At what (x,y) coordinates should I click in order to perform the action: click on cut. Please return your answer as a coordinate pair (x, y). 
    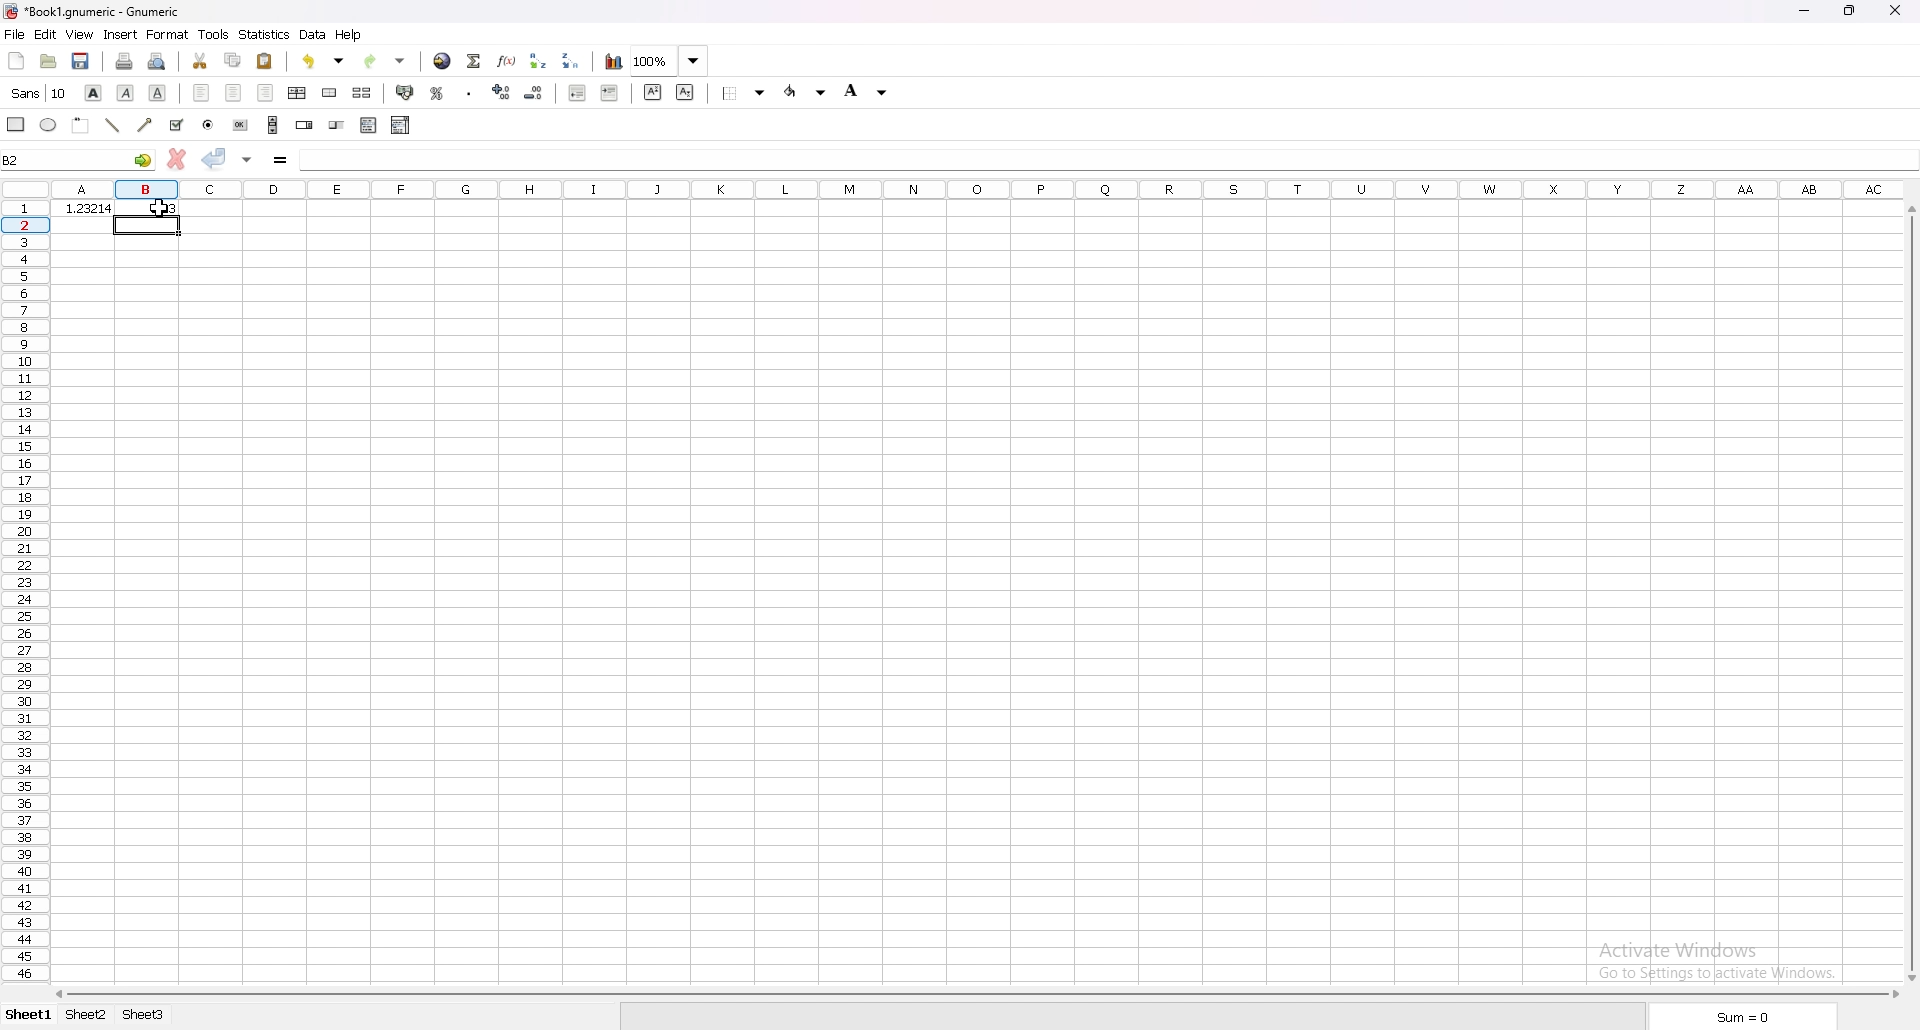
    Looking at the image, I should click on (199, 60).